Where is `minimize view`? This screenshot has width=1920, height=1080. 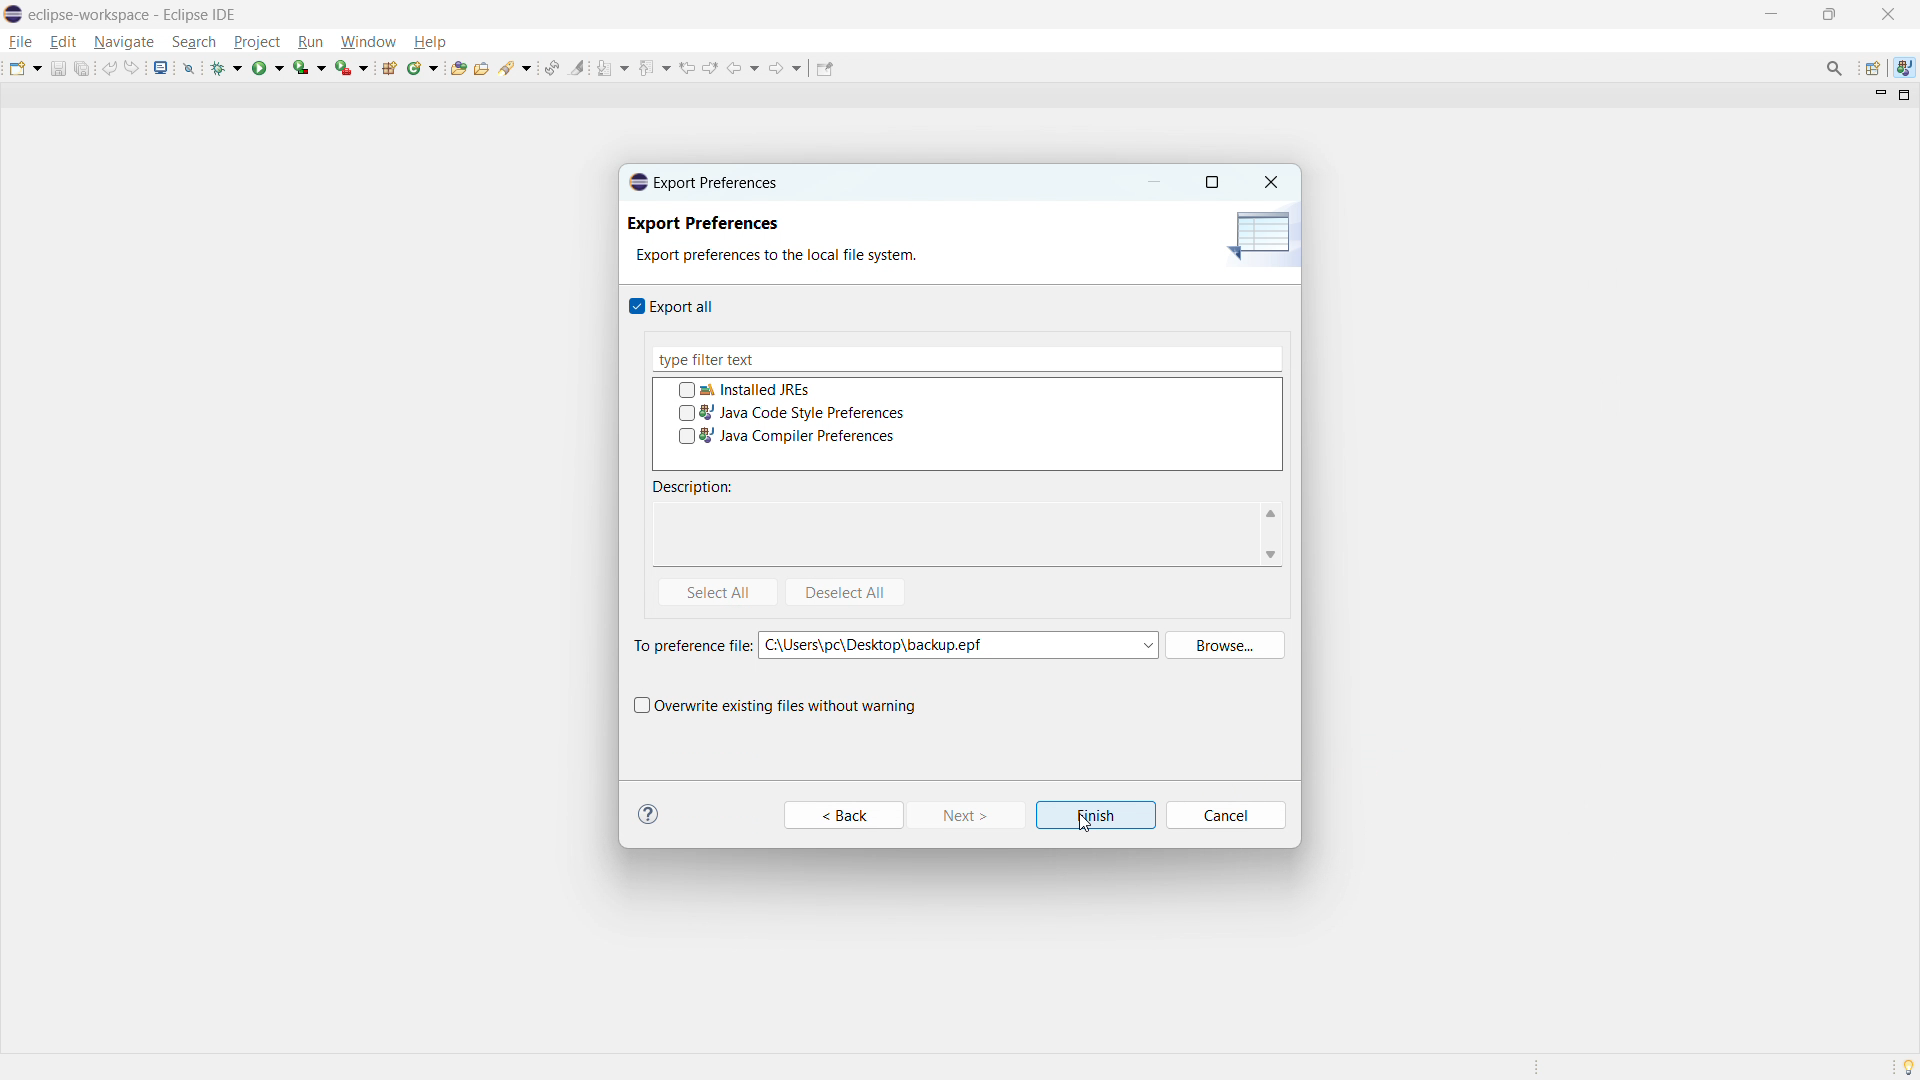 minimize view is located at coordinates (1878, 96).